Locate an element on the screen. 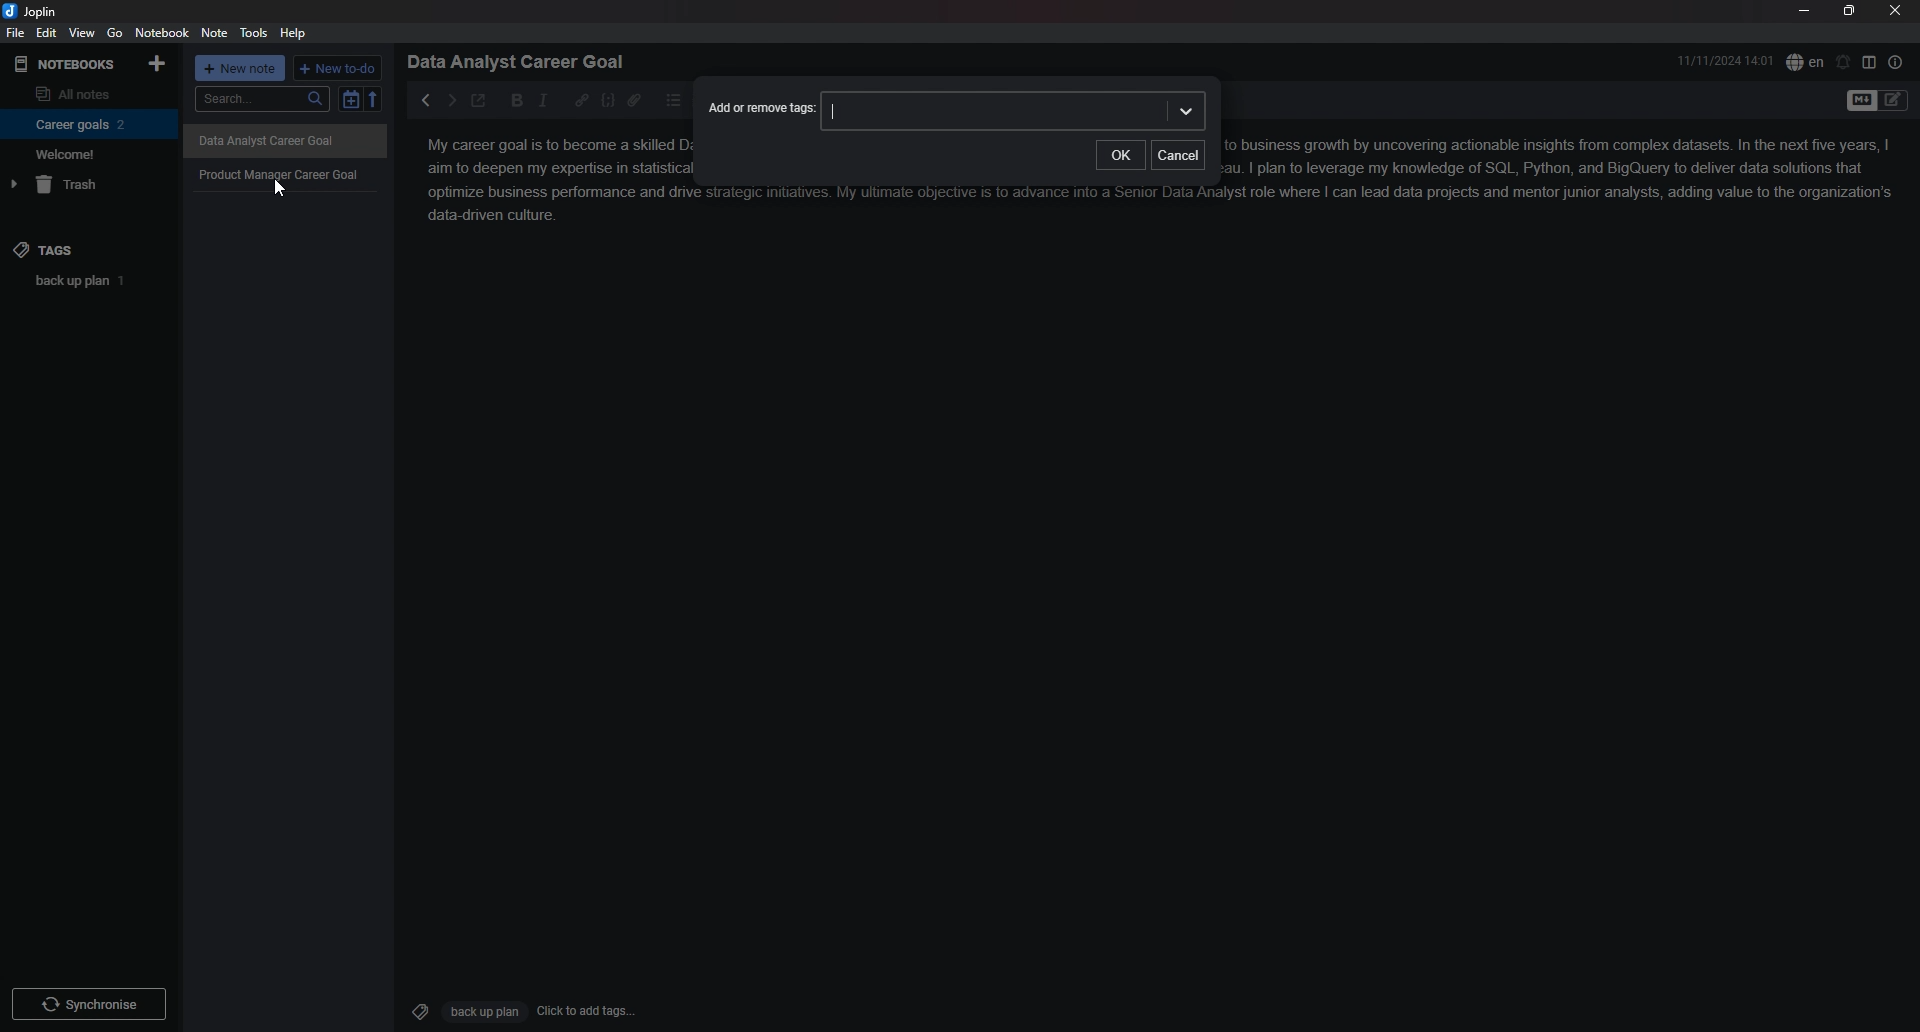 The height and width of the screenshot is (1032, 1920). spell check is located at coordinates (1805, 62).